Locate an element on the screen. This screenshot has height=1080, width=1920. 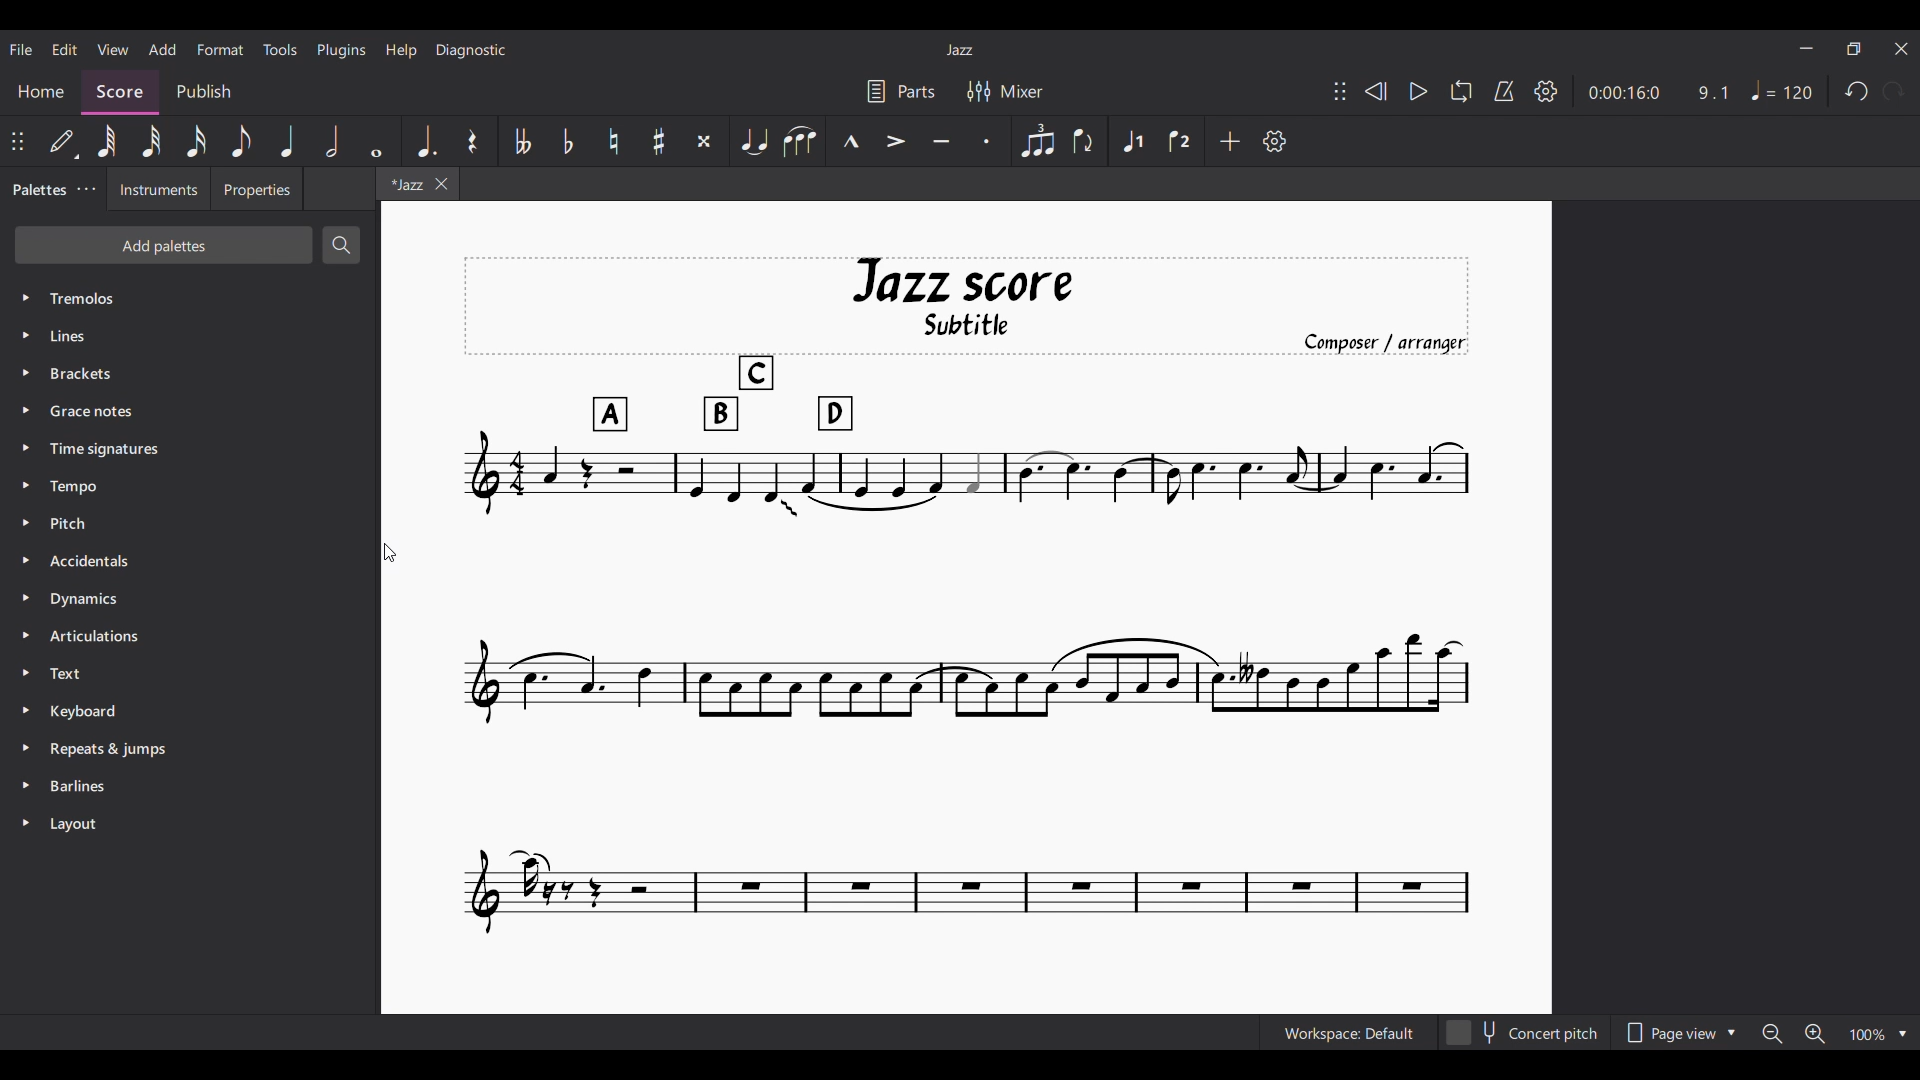
Settings is located at coordinates (1546, 91).